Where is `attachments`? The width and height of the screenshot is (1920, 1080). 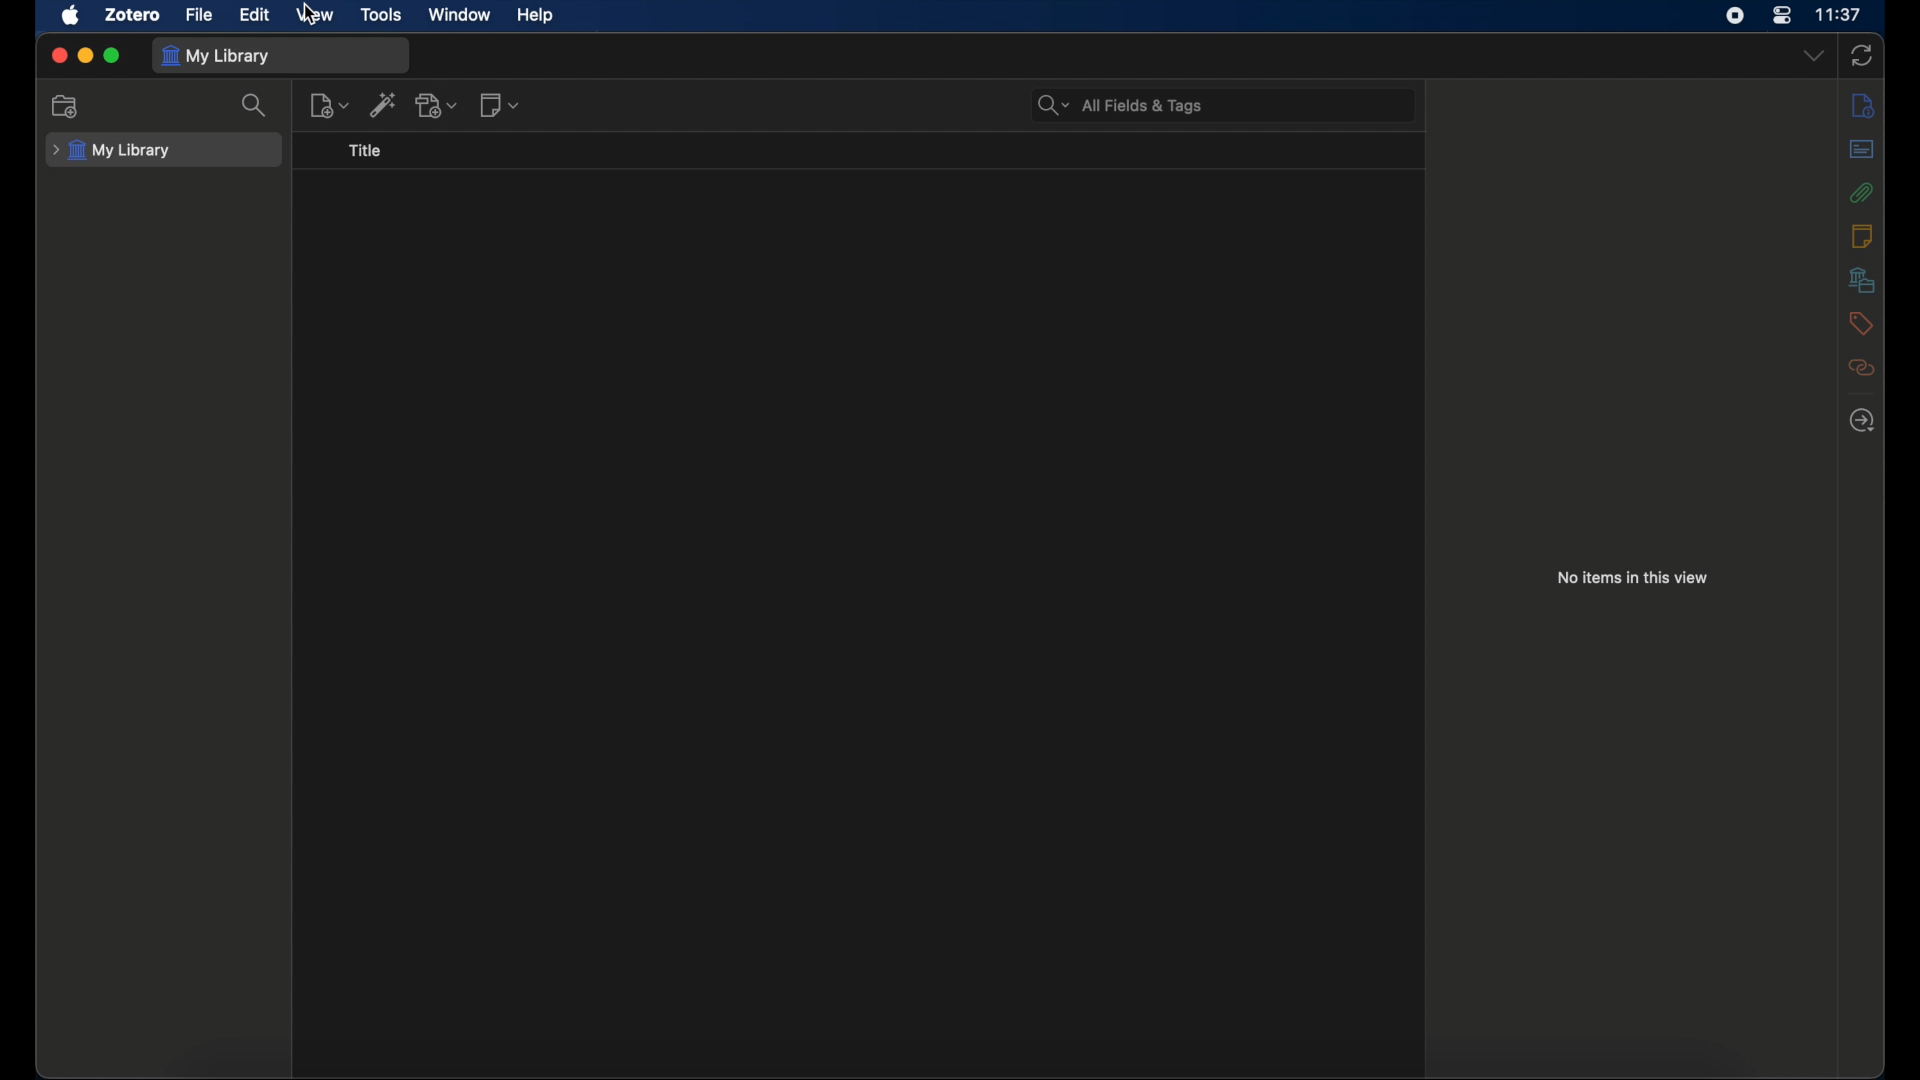
attachments is located at coordinates (1862, 192).